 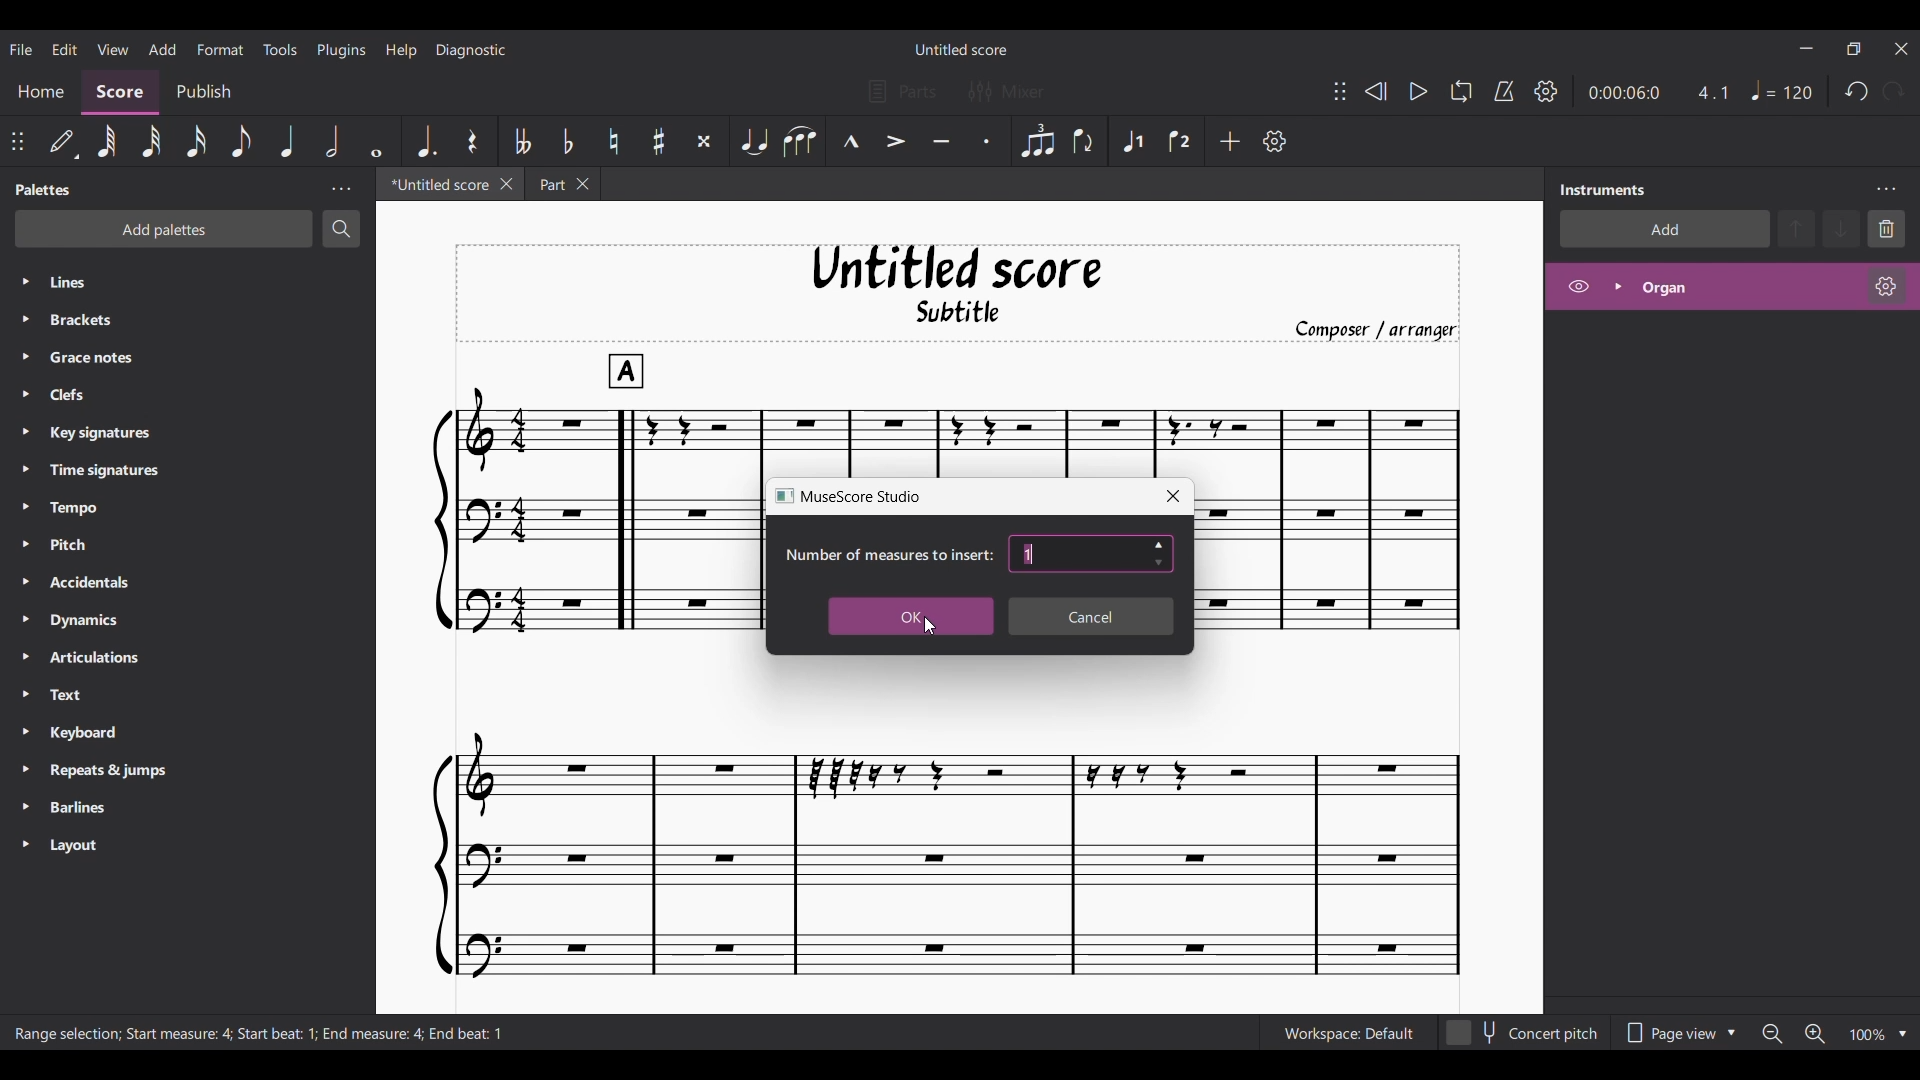 What do you see at coordinates (567, 140) in the screenshot?
I see `Toggle flat` at bounding box center [567, 140].